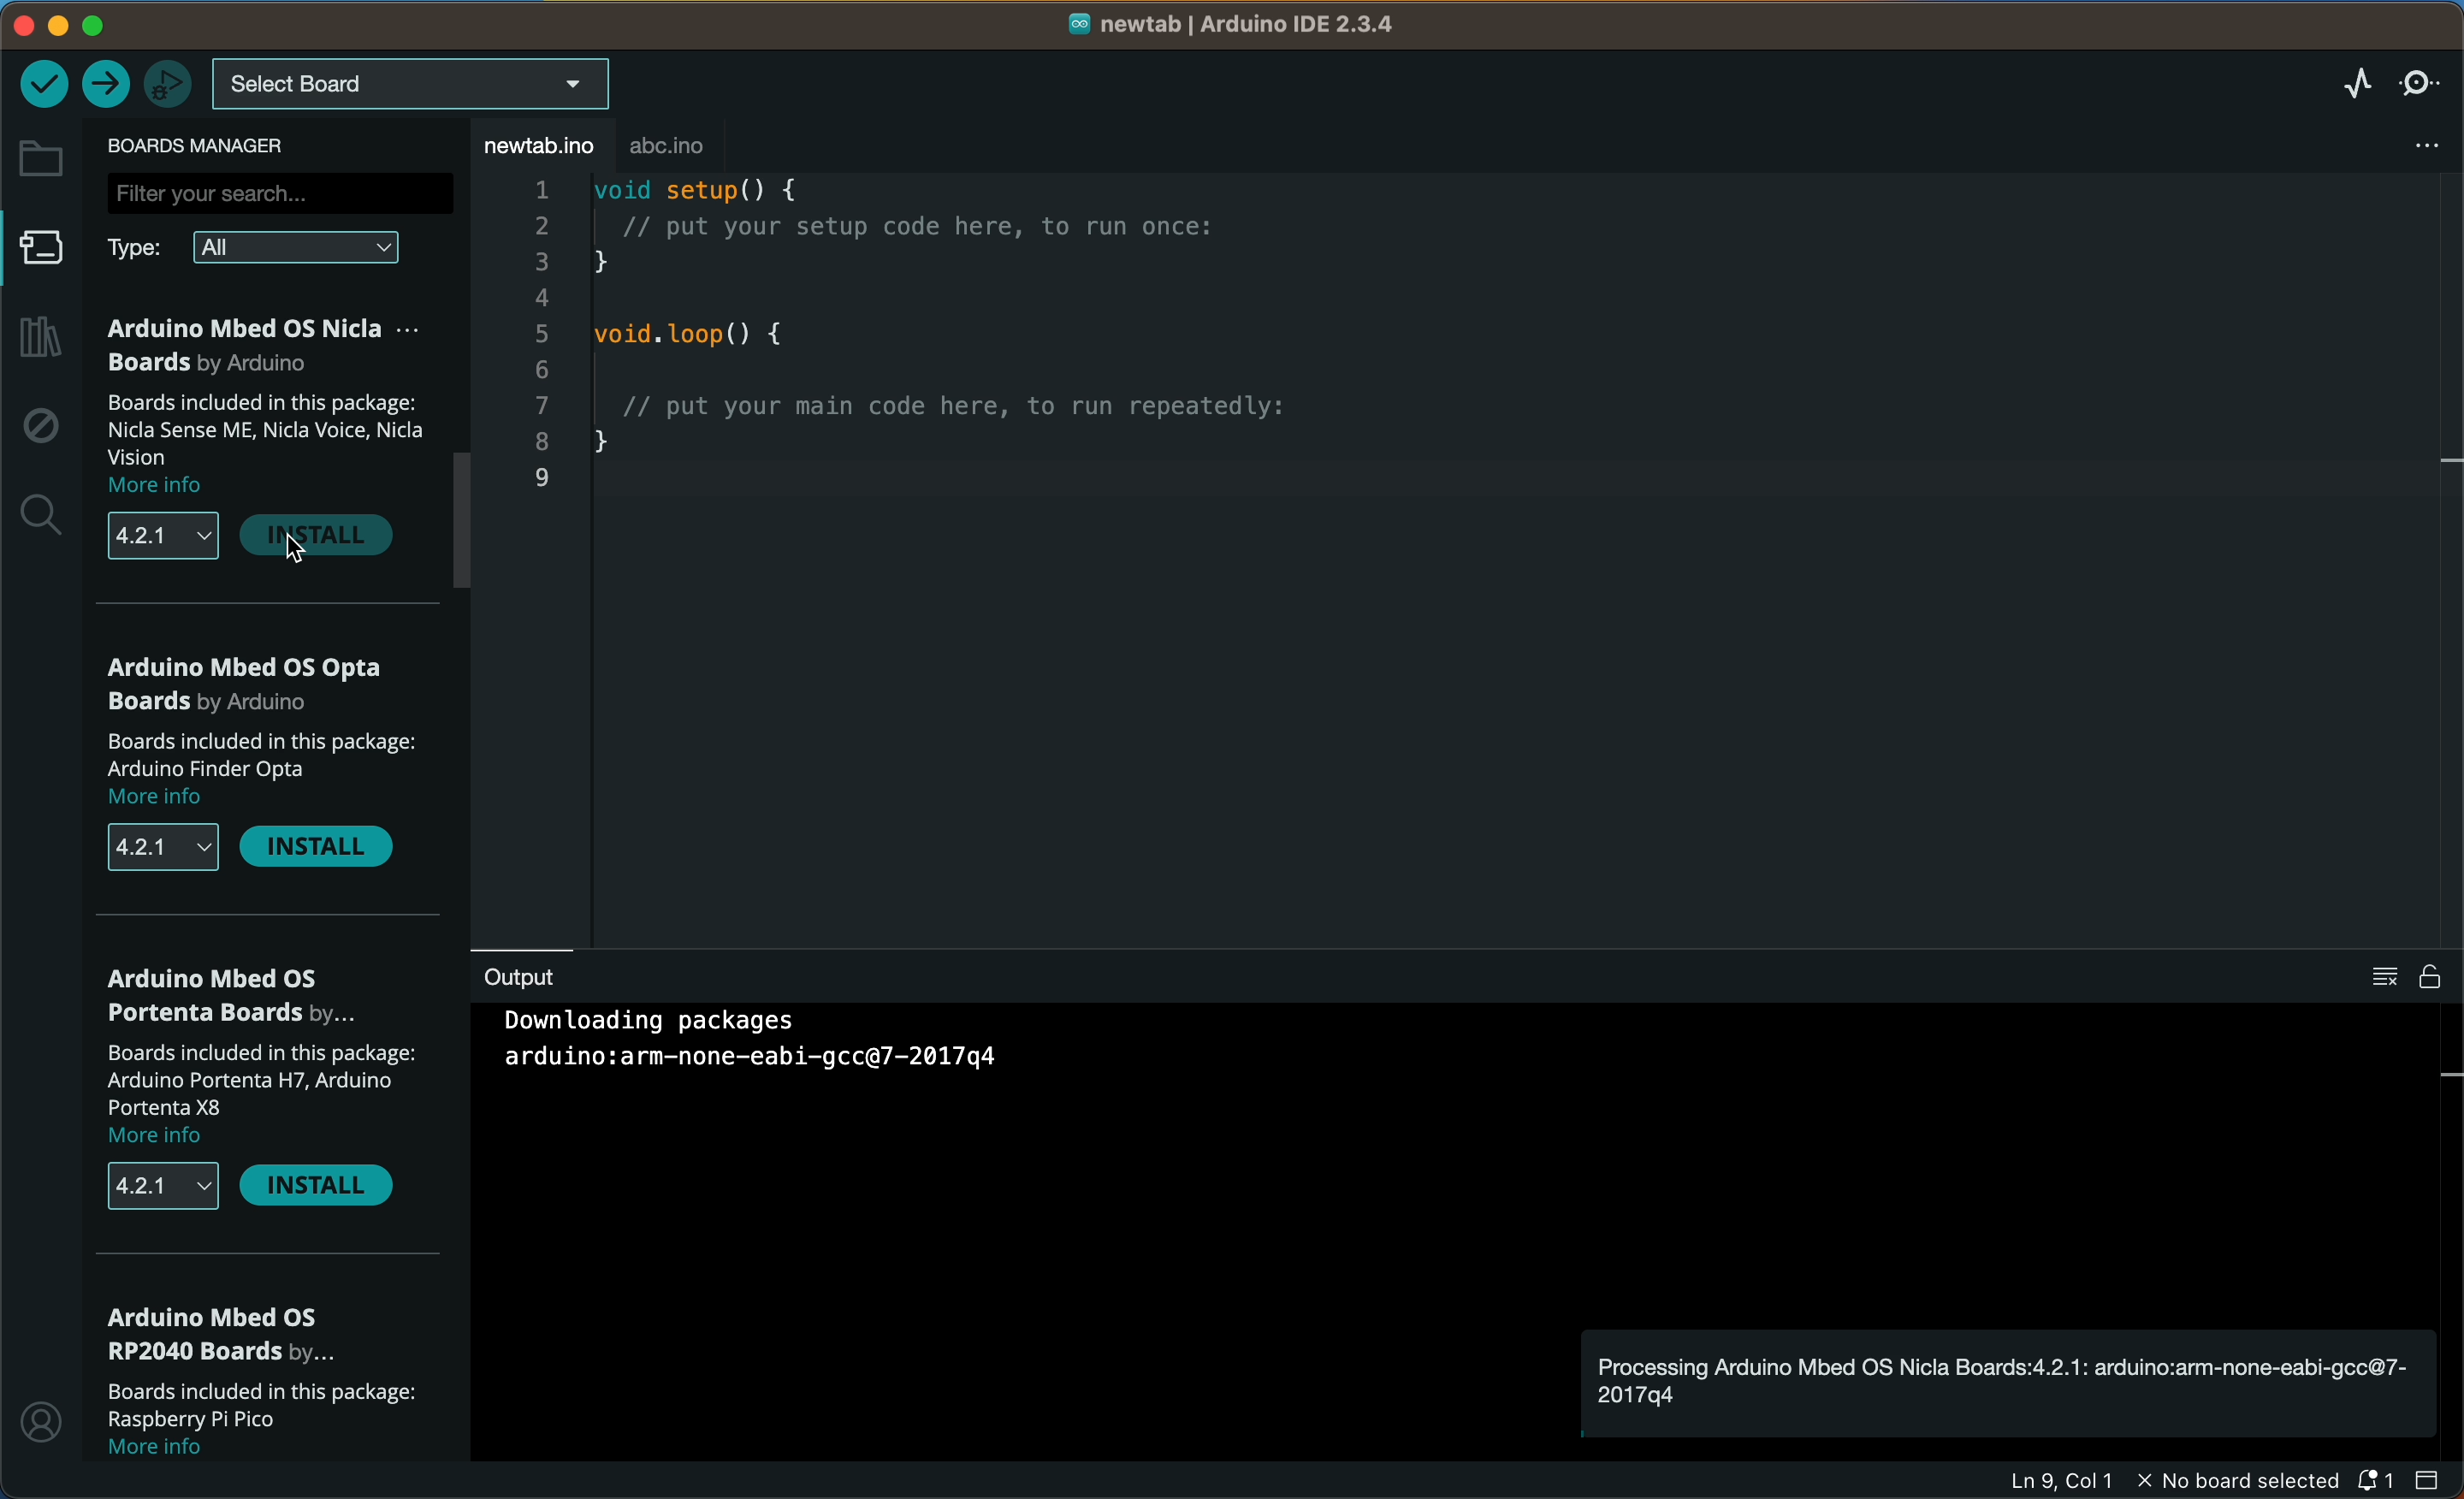 This screenshot has height=1499, width=2464. What do you see at coordinates (430, 82) in the screenshot?
I see `board selecter` at bounding box center [430, 82].